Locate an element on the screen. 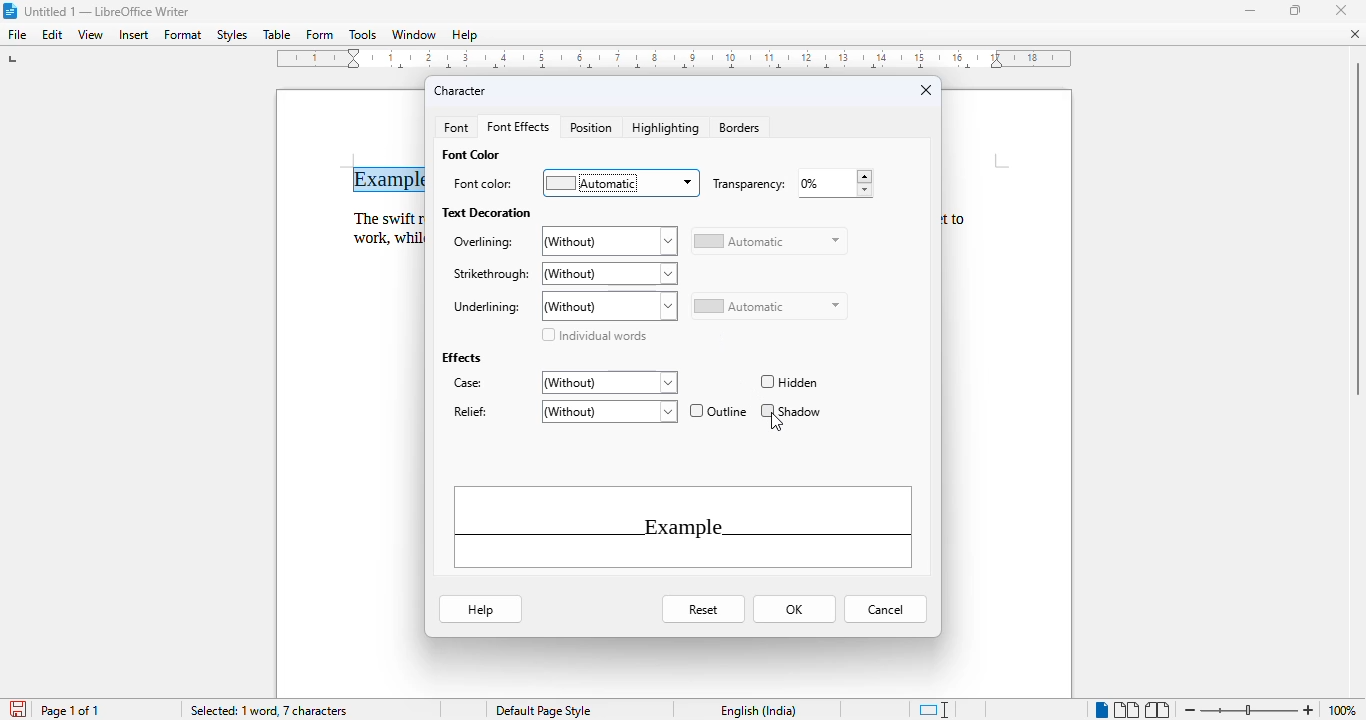 This screenshot has width=1366, height=720. close is located at coordinates (926, 89).